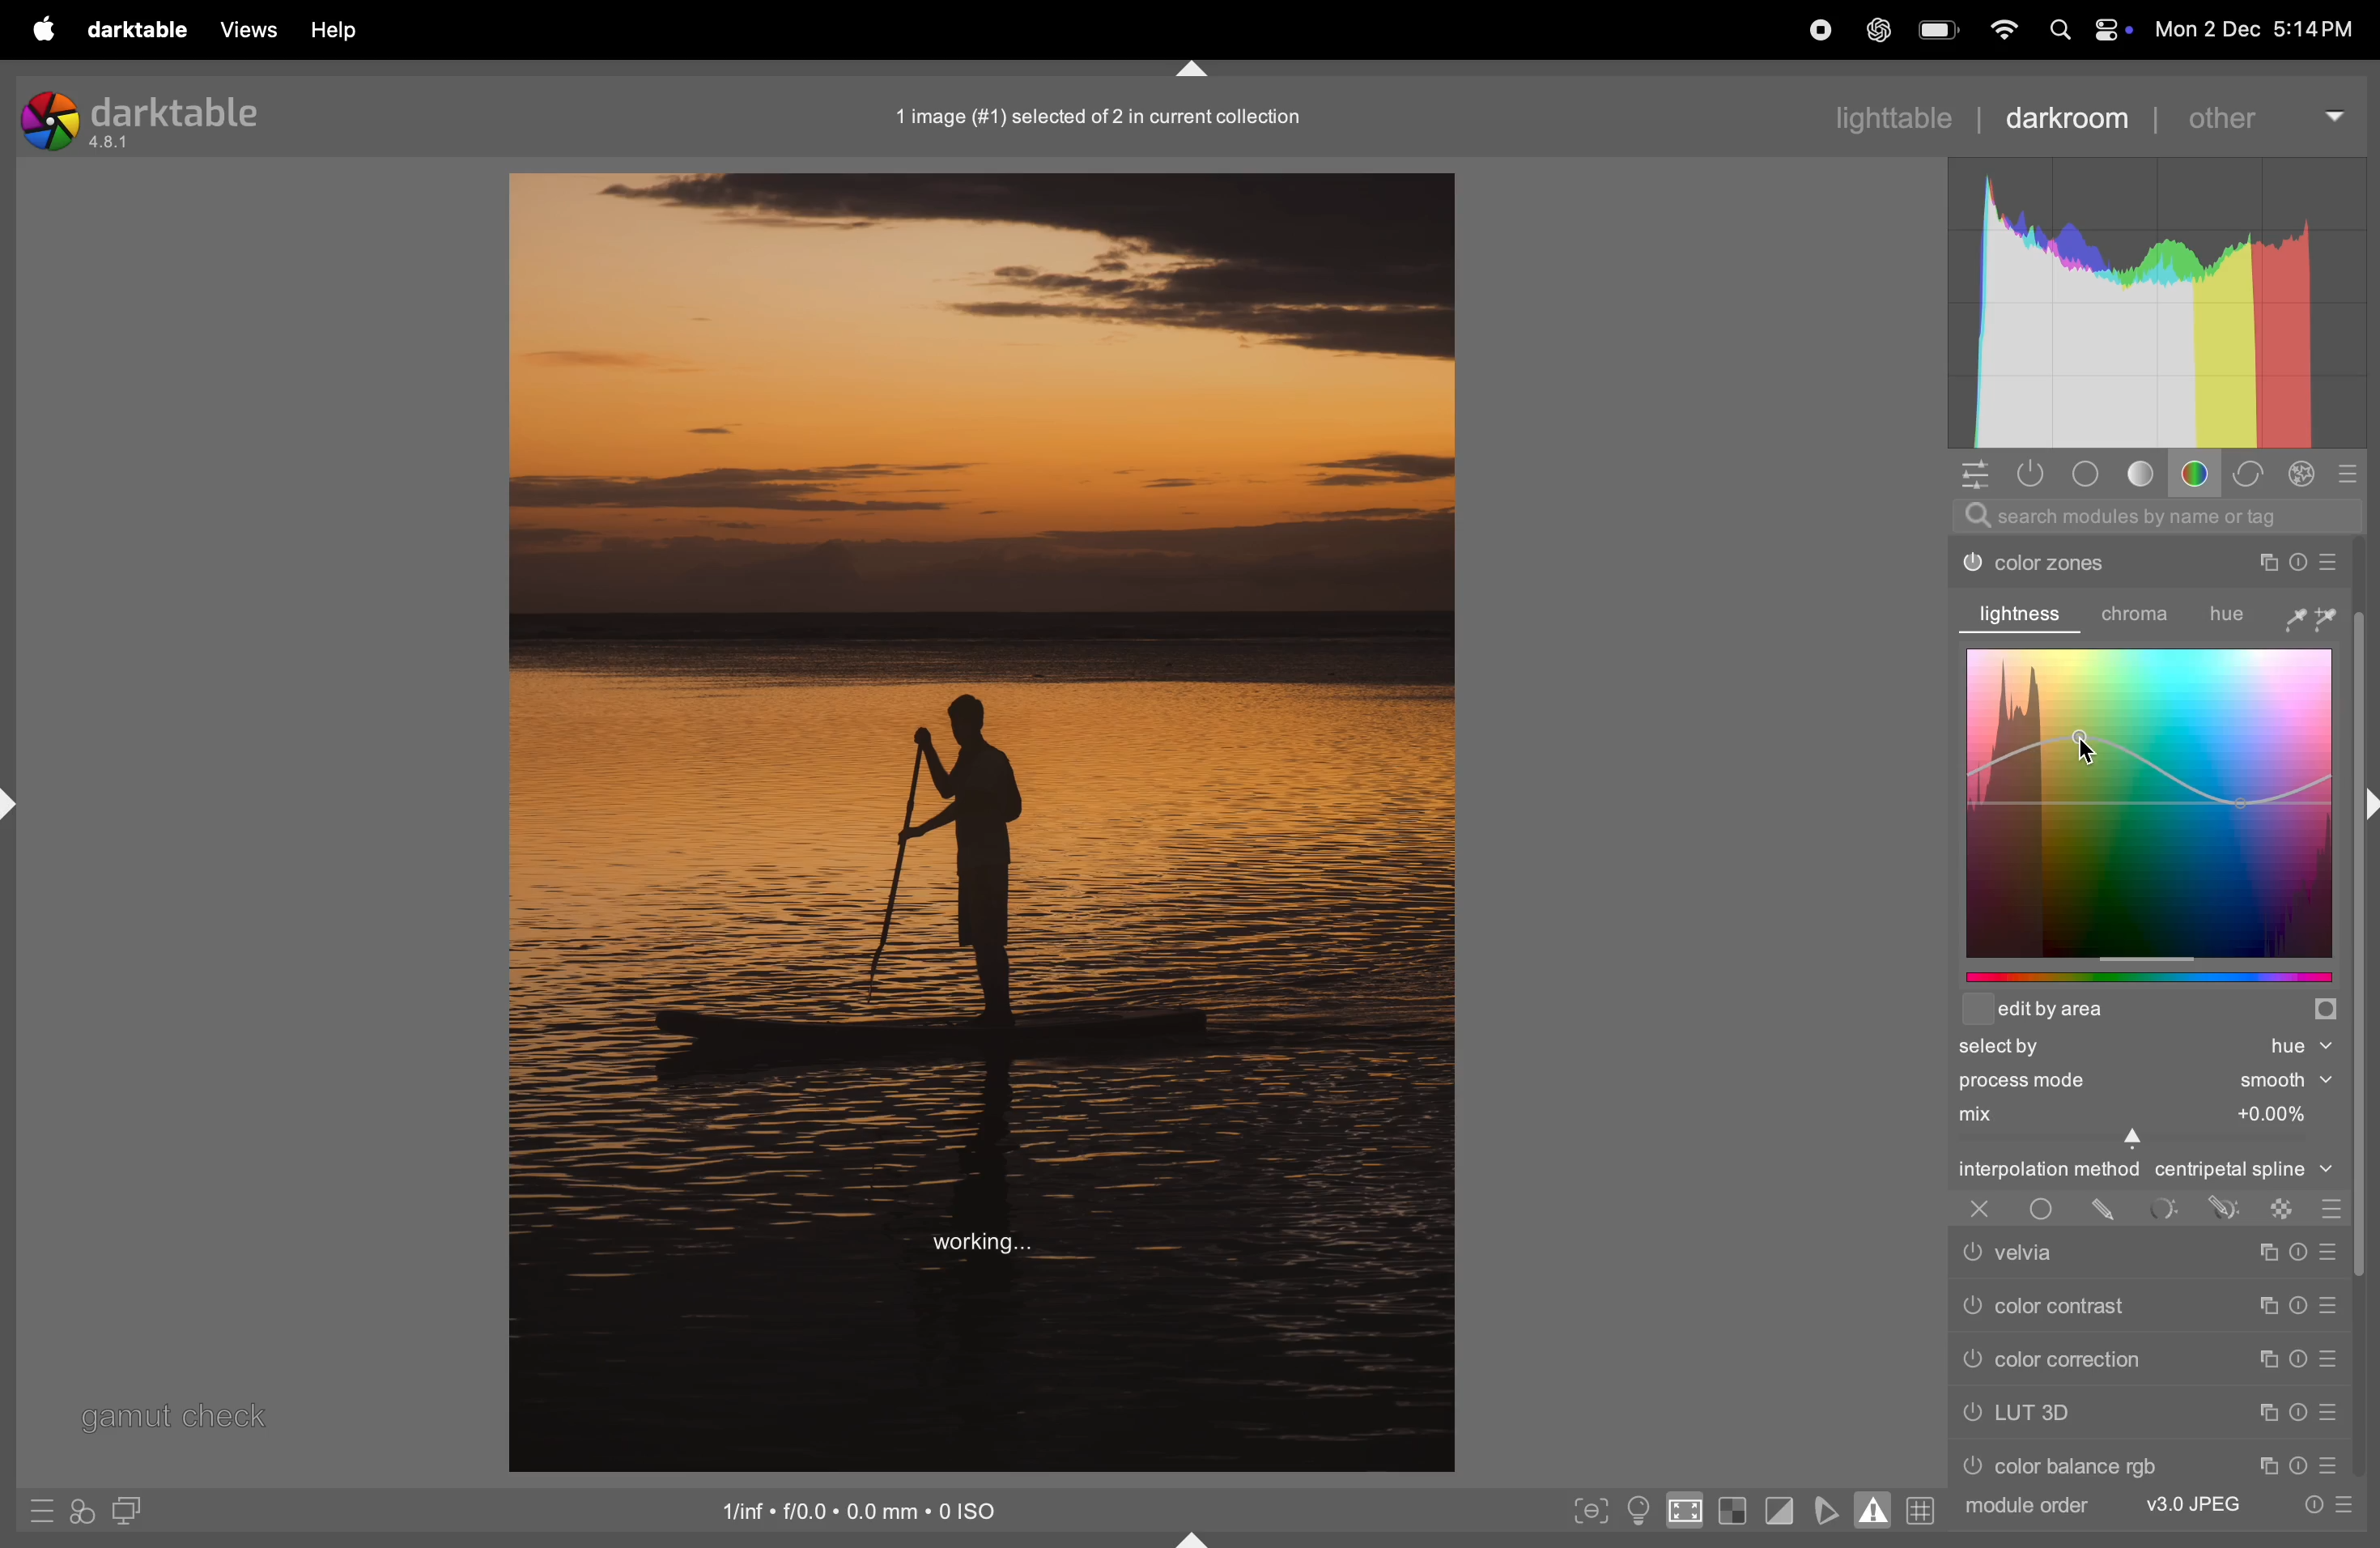 Image resolution: width=2380 pixels, height=1548 pixels. Describe the element at coordinates (2312, 30) in the screenshot. I see `5:14PM` at that location.